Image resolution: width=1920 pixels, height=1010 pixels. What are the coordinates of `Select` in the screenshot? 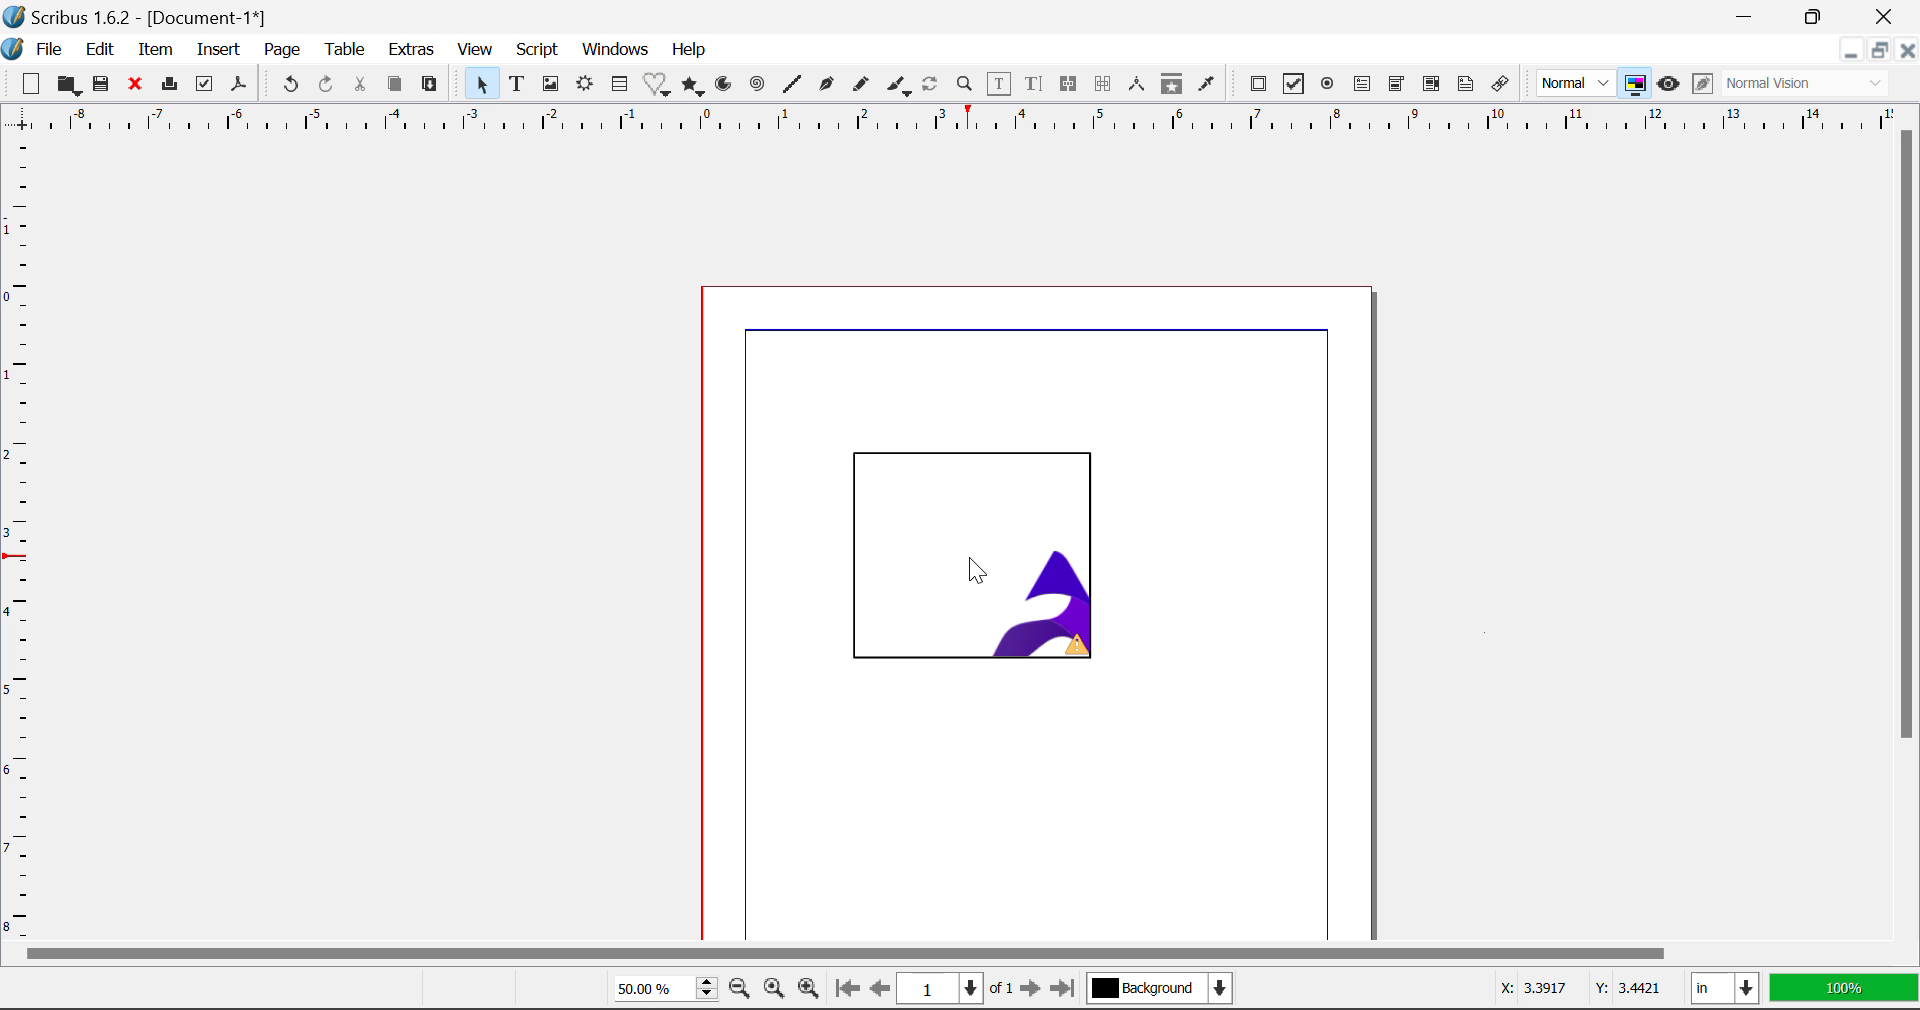 It's located at (480, 84).